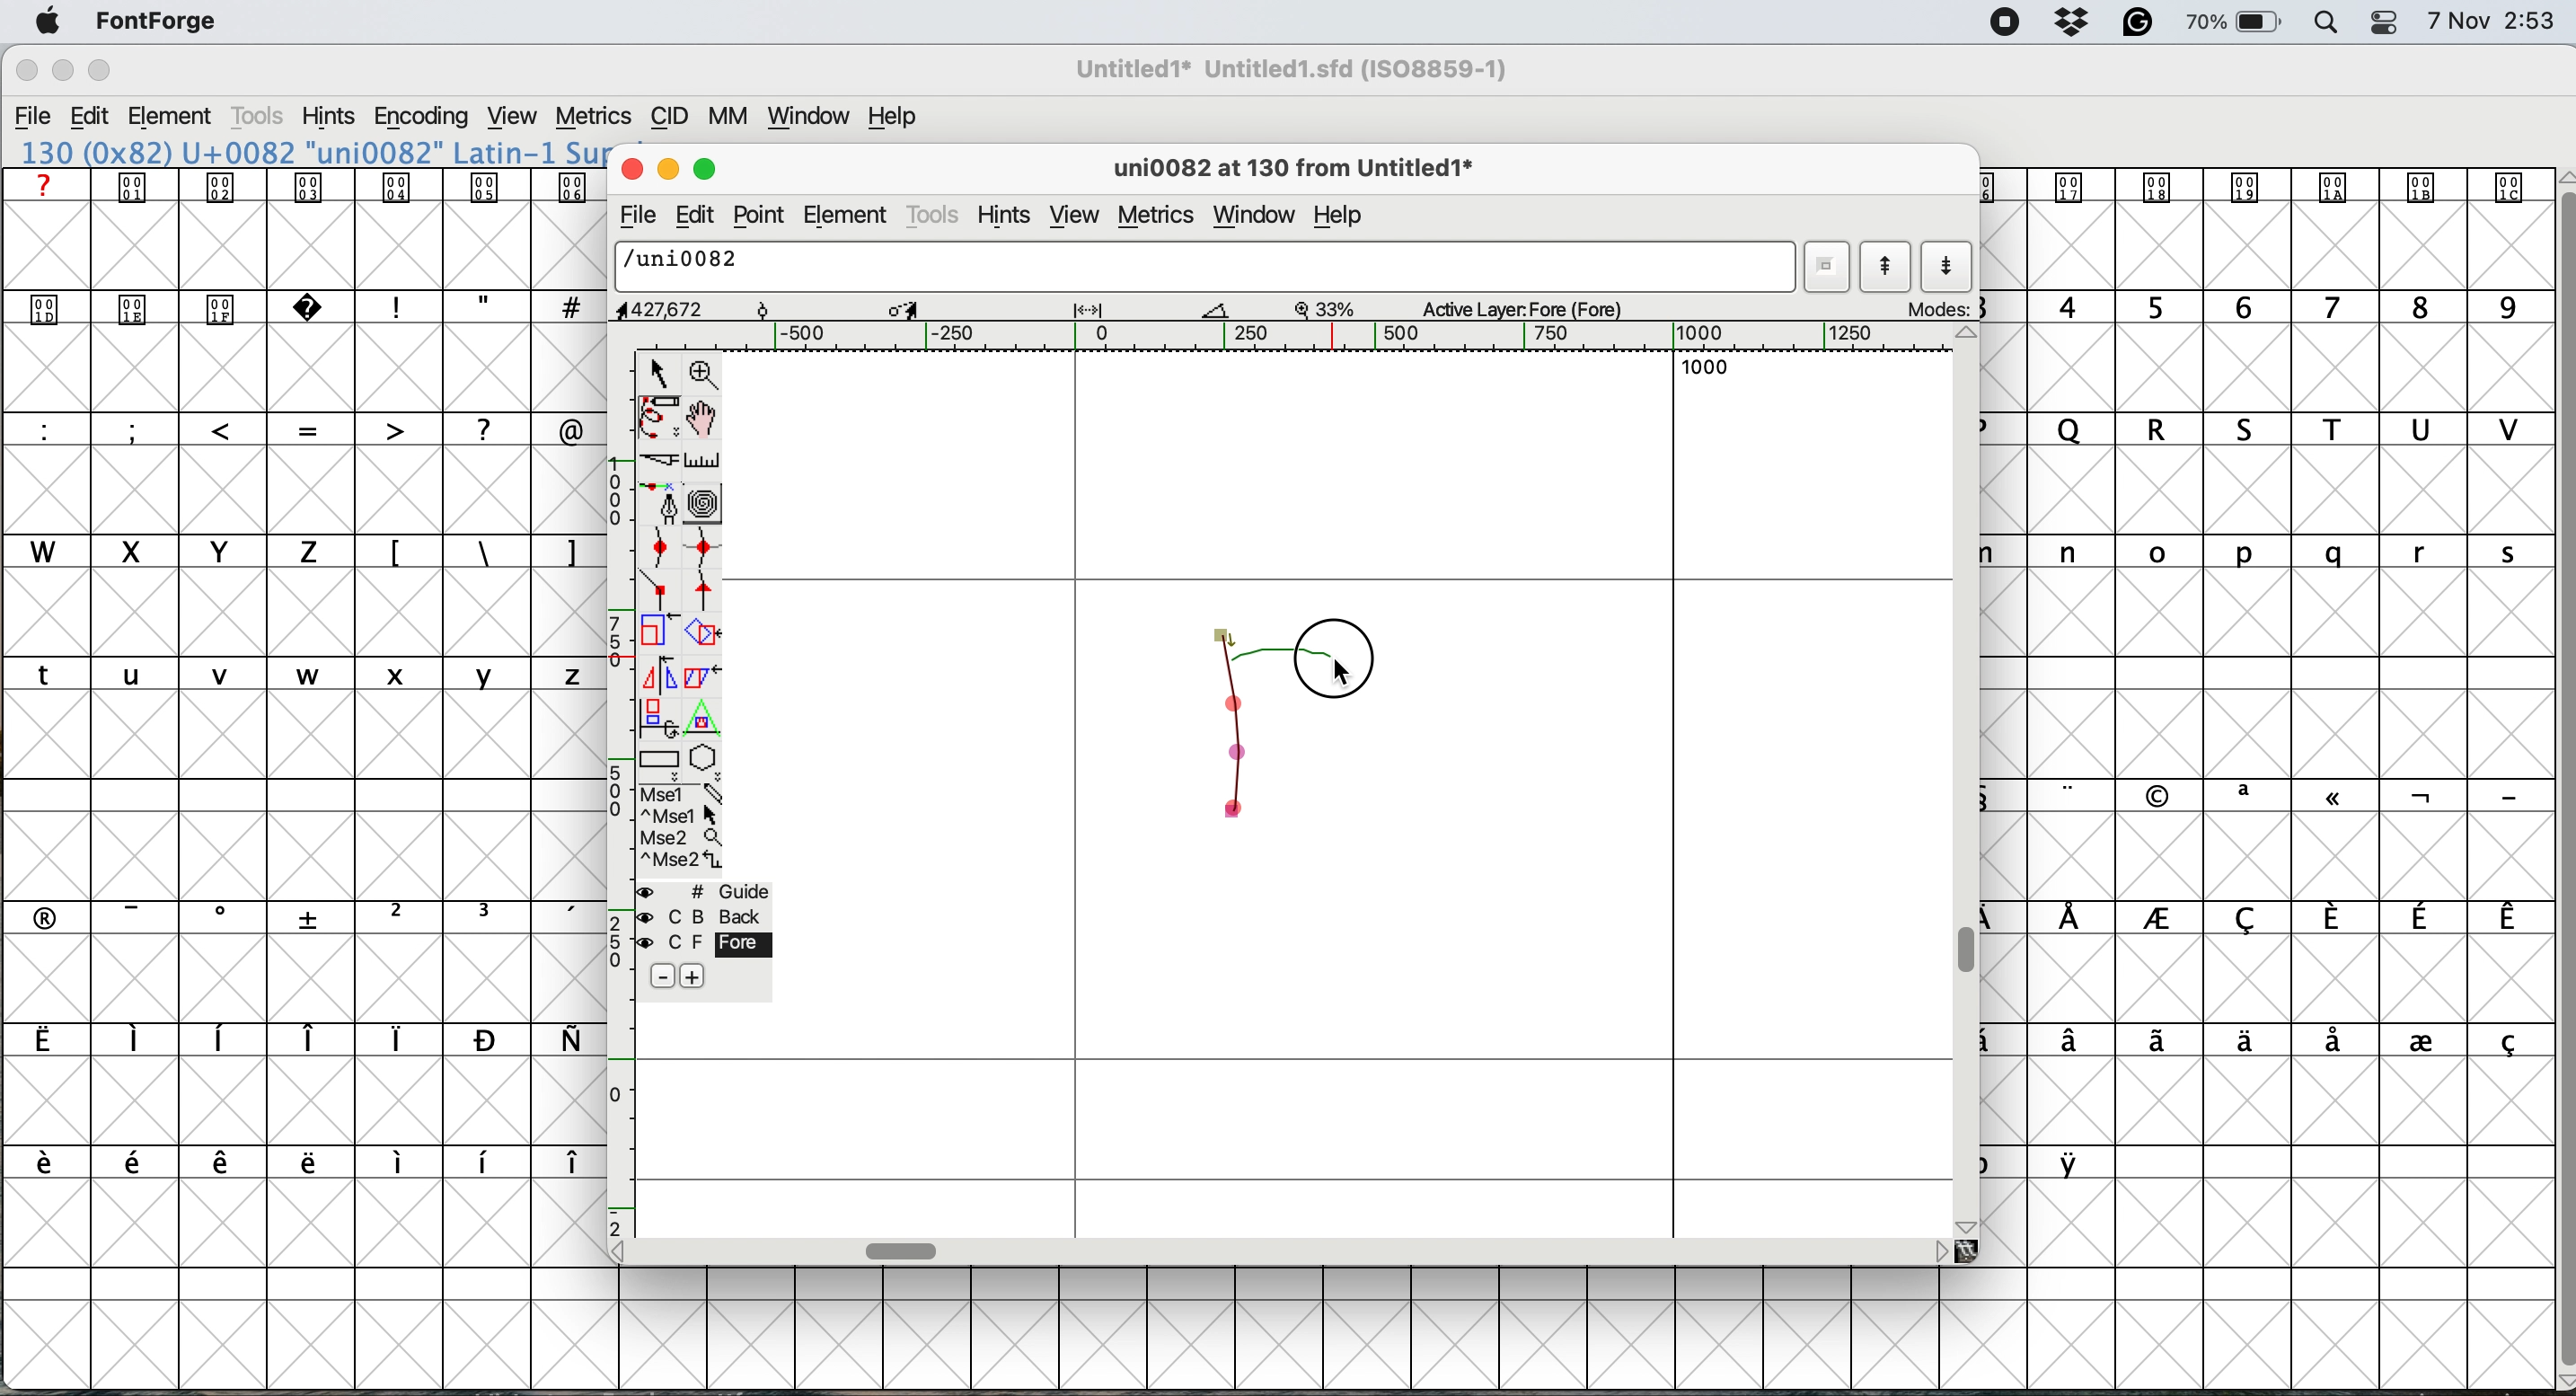 This screenshot has height=1396, width=2576. What do you see at coordinates (663, 550) in the screenshot?
I see `add a curve point` at bounding box center [663, 550].